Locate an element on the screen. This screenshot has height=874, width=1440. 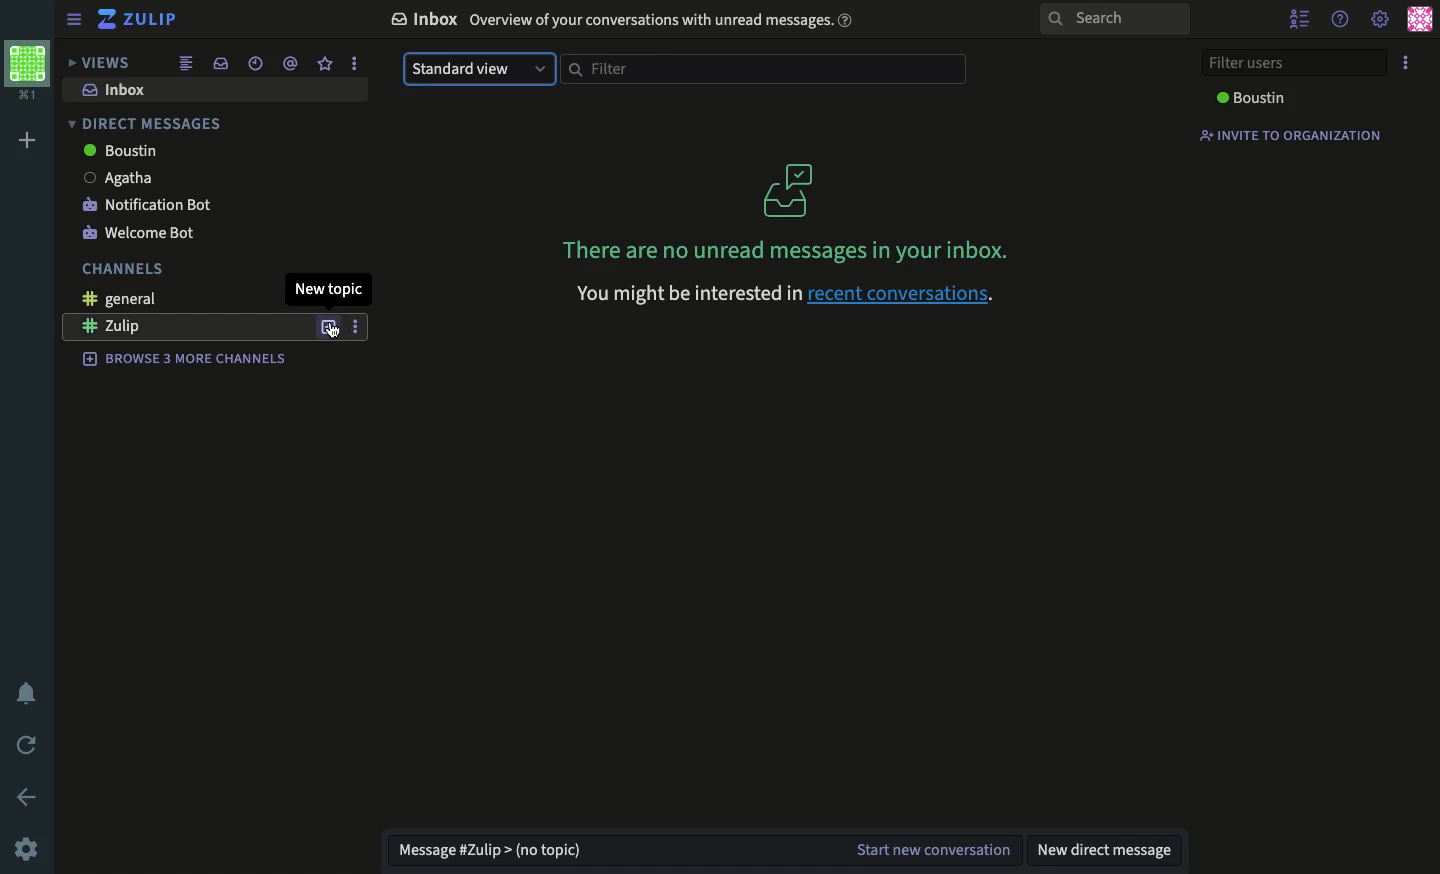
message Zulip is located at coordinates (493, 849).